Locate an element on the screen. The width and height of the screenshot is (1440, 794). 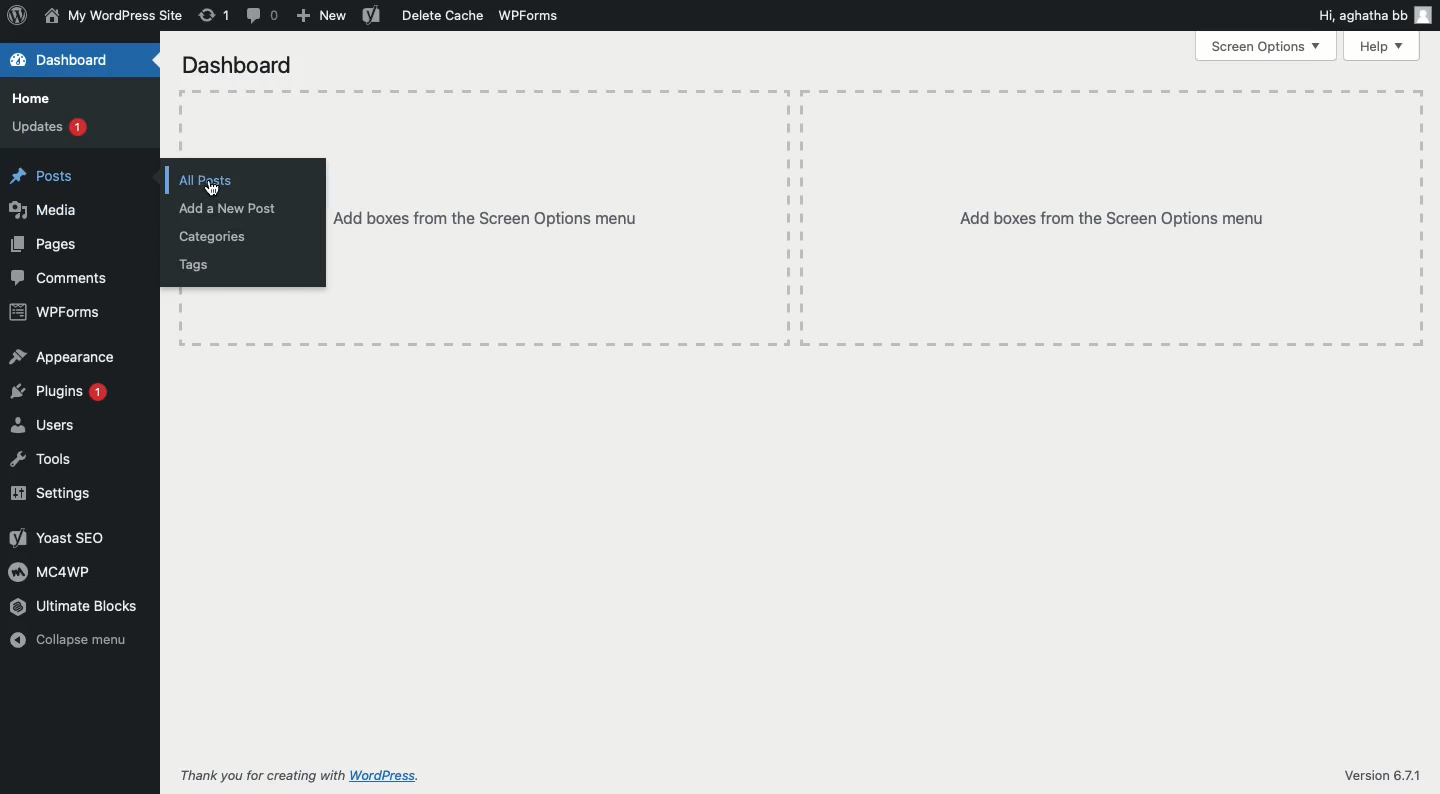
All posts is located at coordinates (209, 173).